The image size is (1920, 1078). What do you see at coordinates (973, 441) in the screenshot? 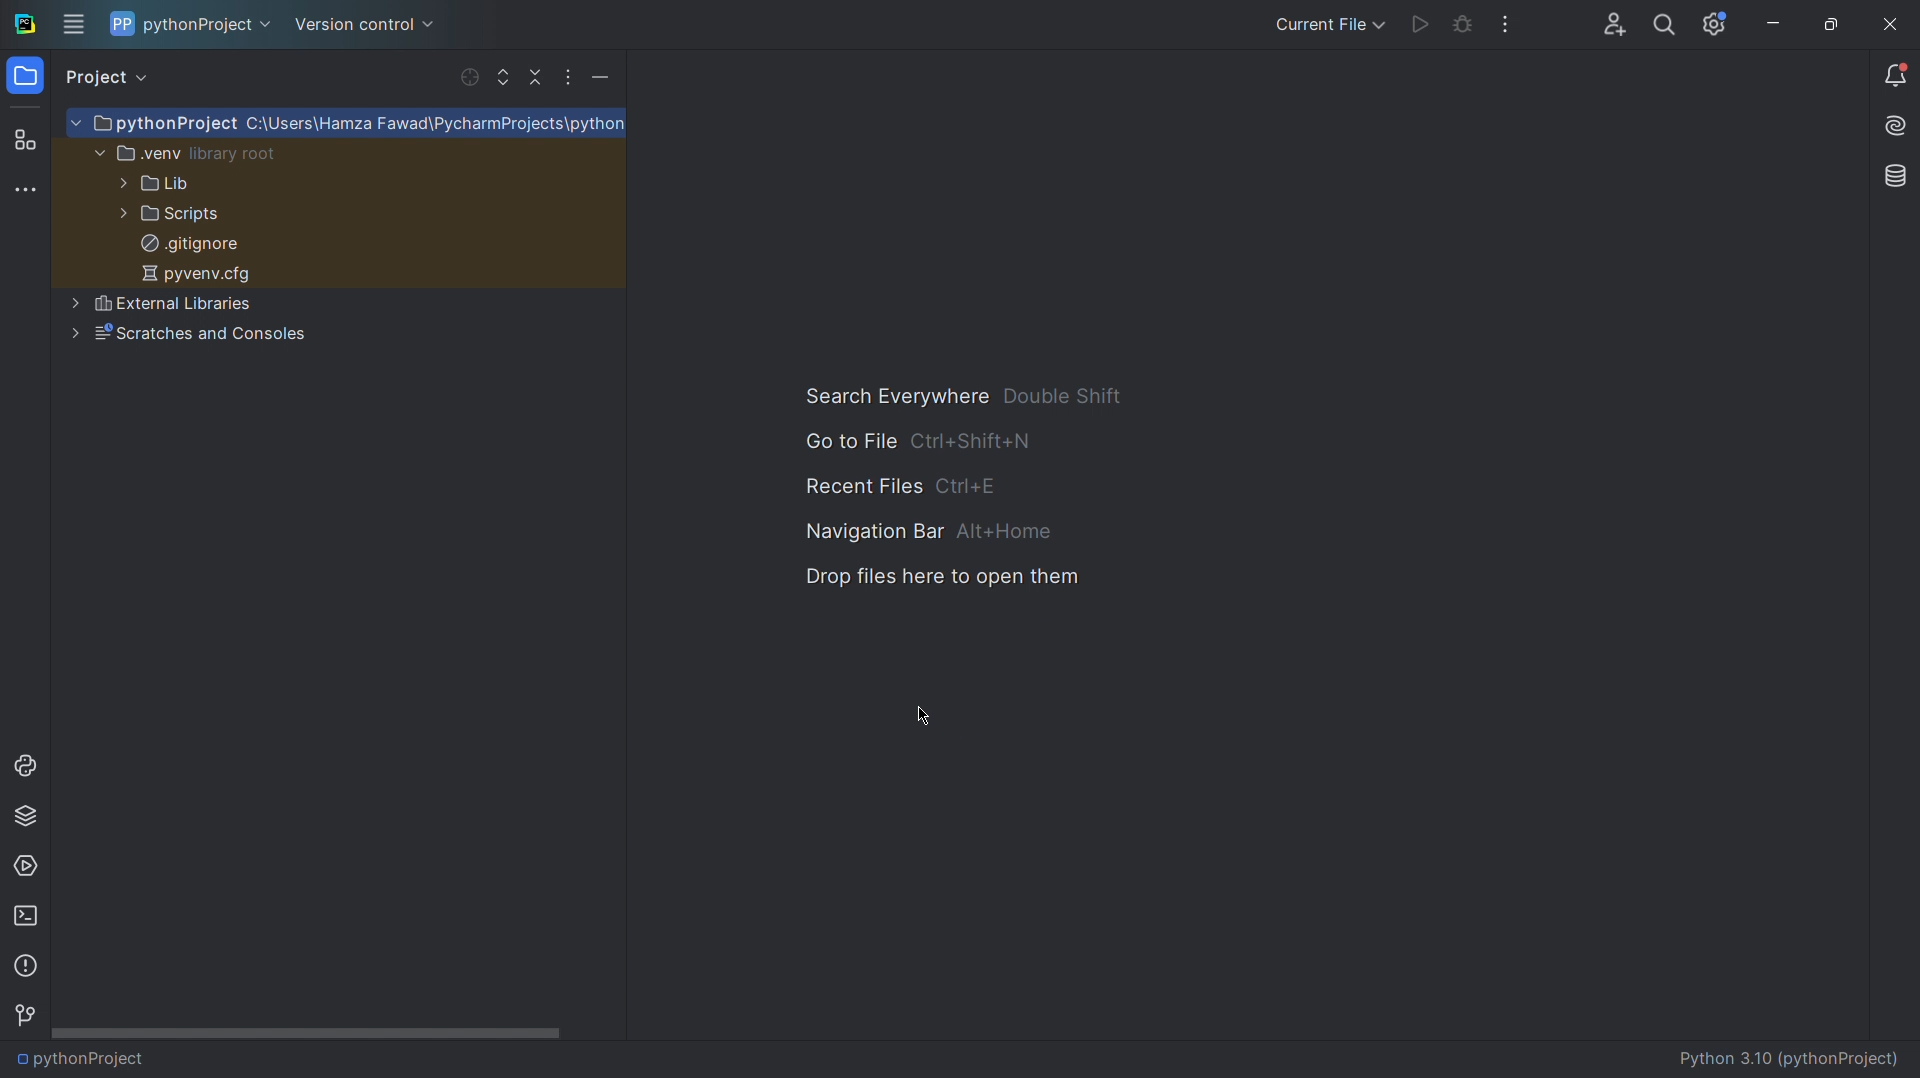
I see `Go to File Ctrl+Shift+N` at bounding box center [973, 441].